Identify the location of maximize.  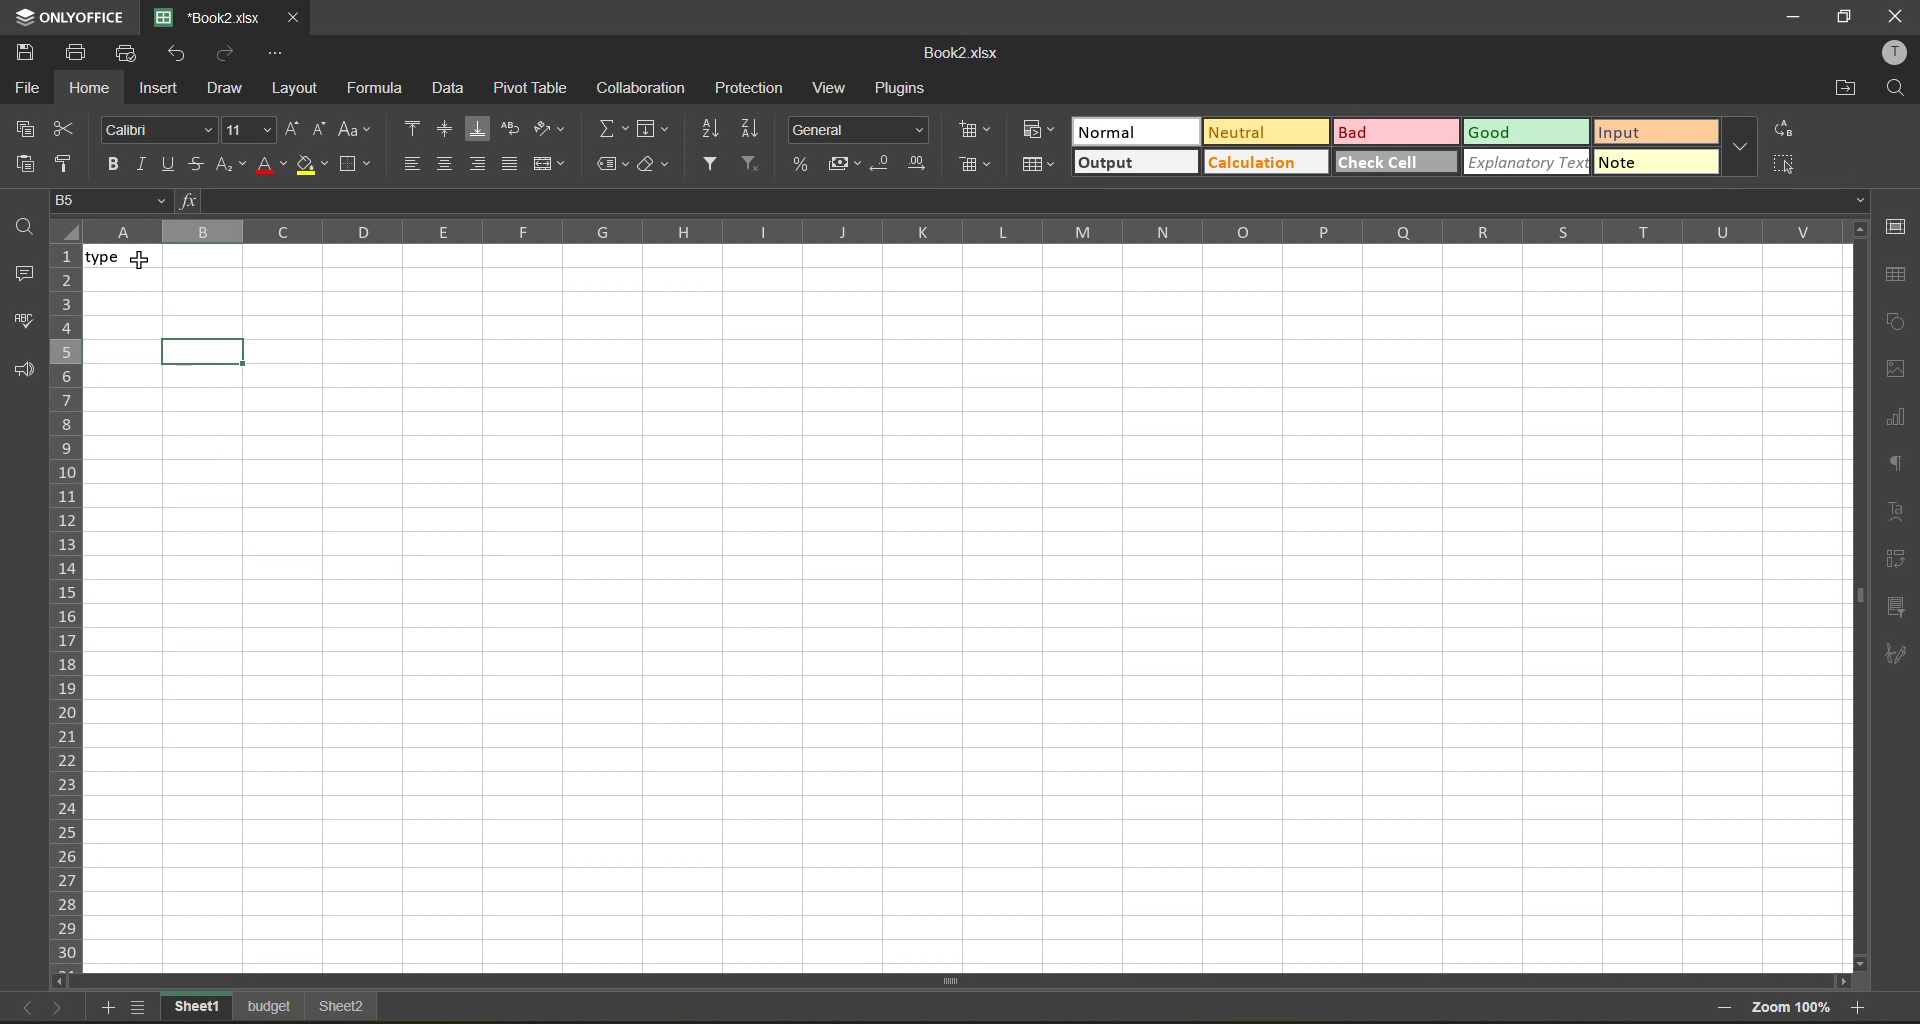
(1847, 15).